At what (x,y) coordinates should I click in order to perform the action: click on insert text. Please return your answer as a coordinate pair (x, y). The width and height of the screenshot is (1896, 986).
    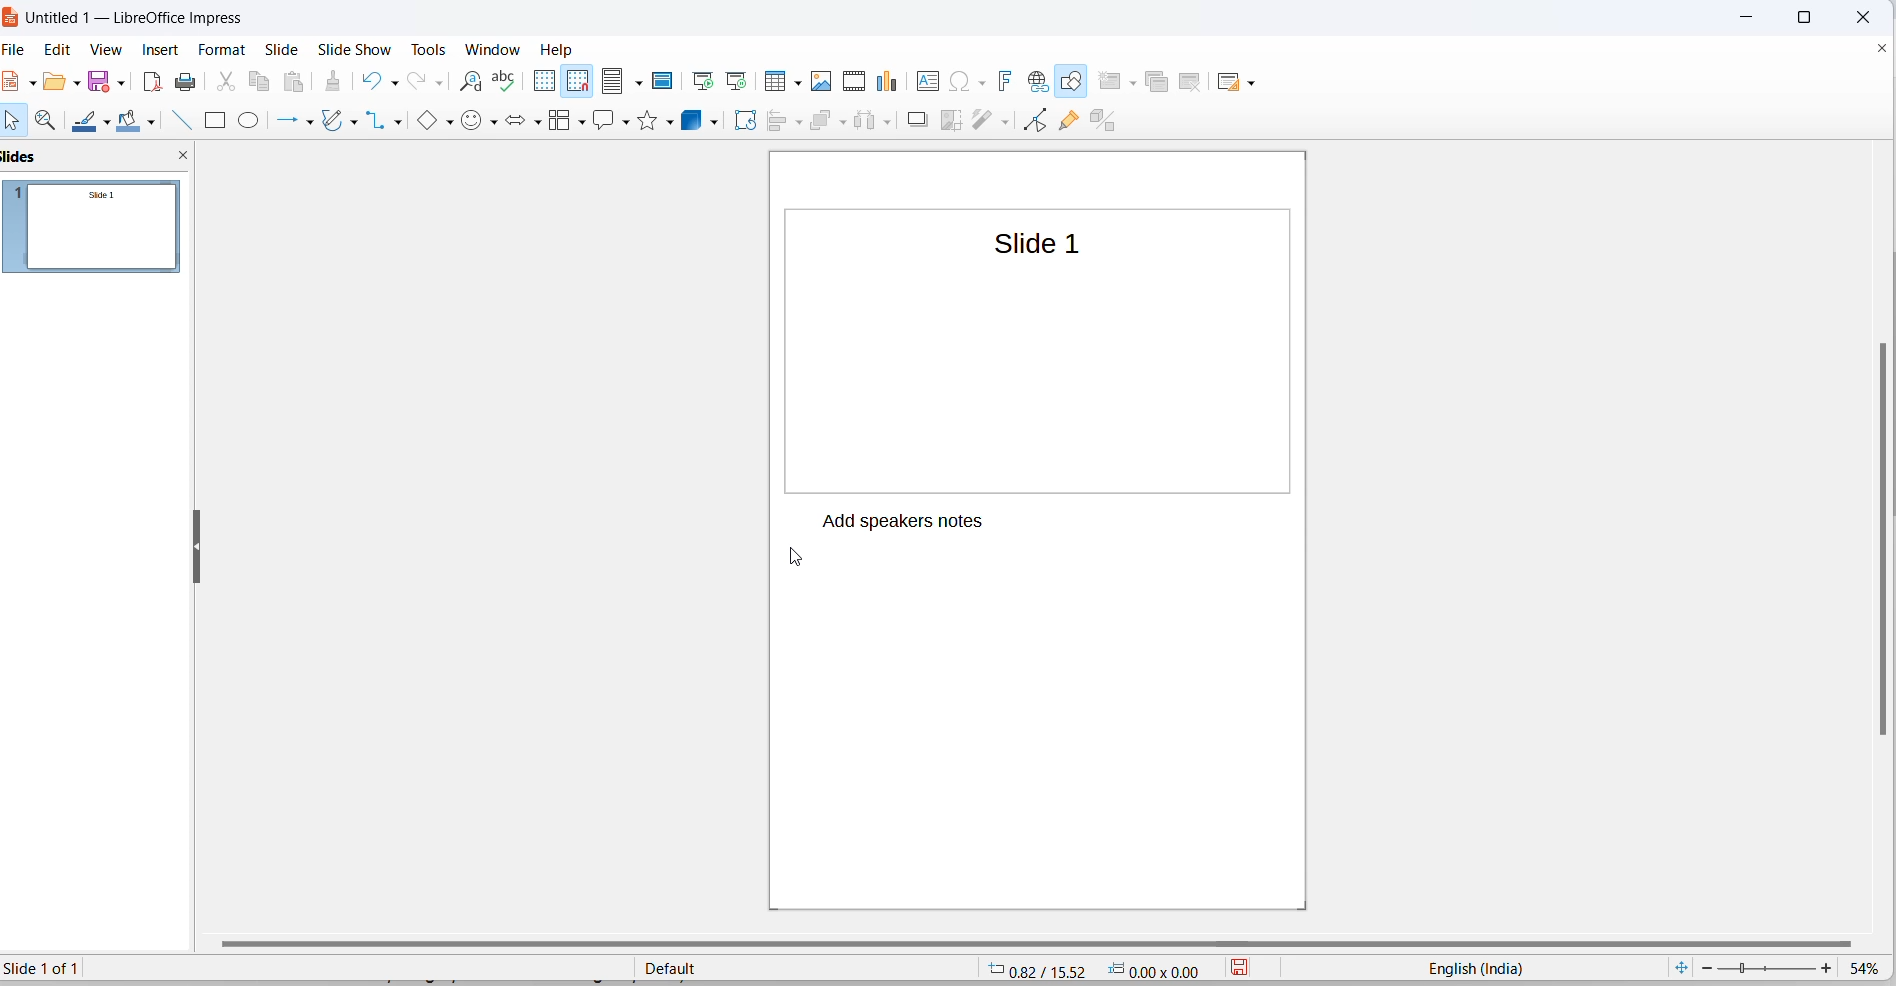
    Looking at the image, I should click on (929, 82).